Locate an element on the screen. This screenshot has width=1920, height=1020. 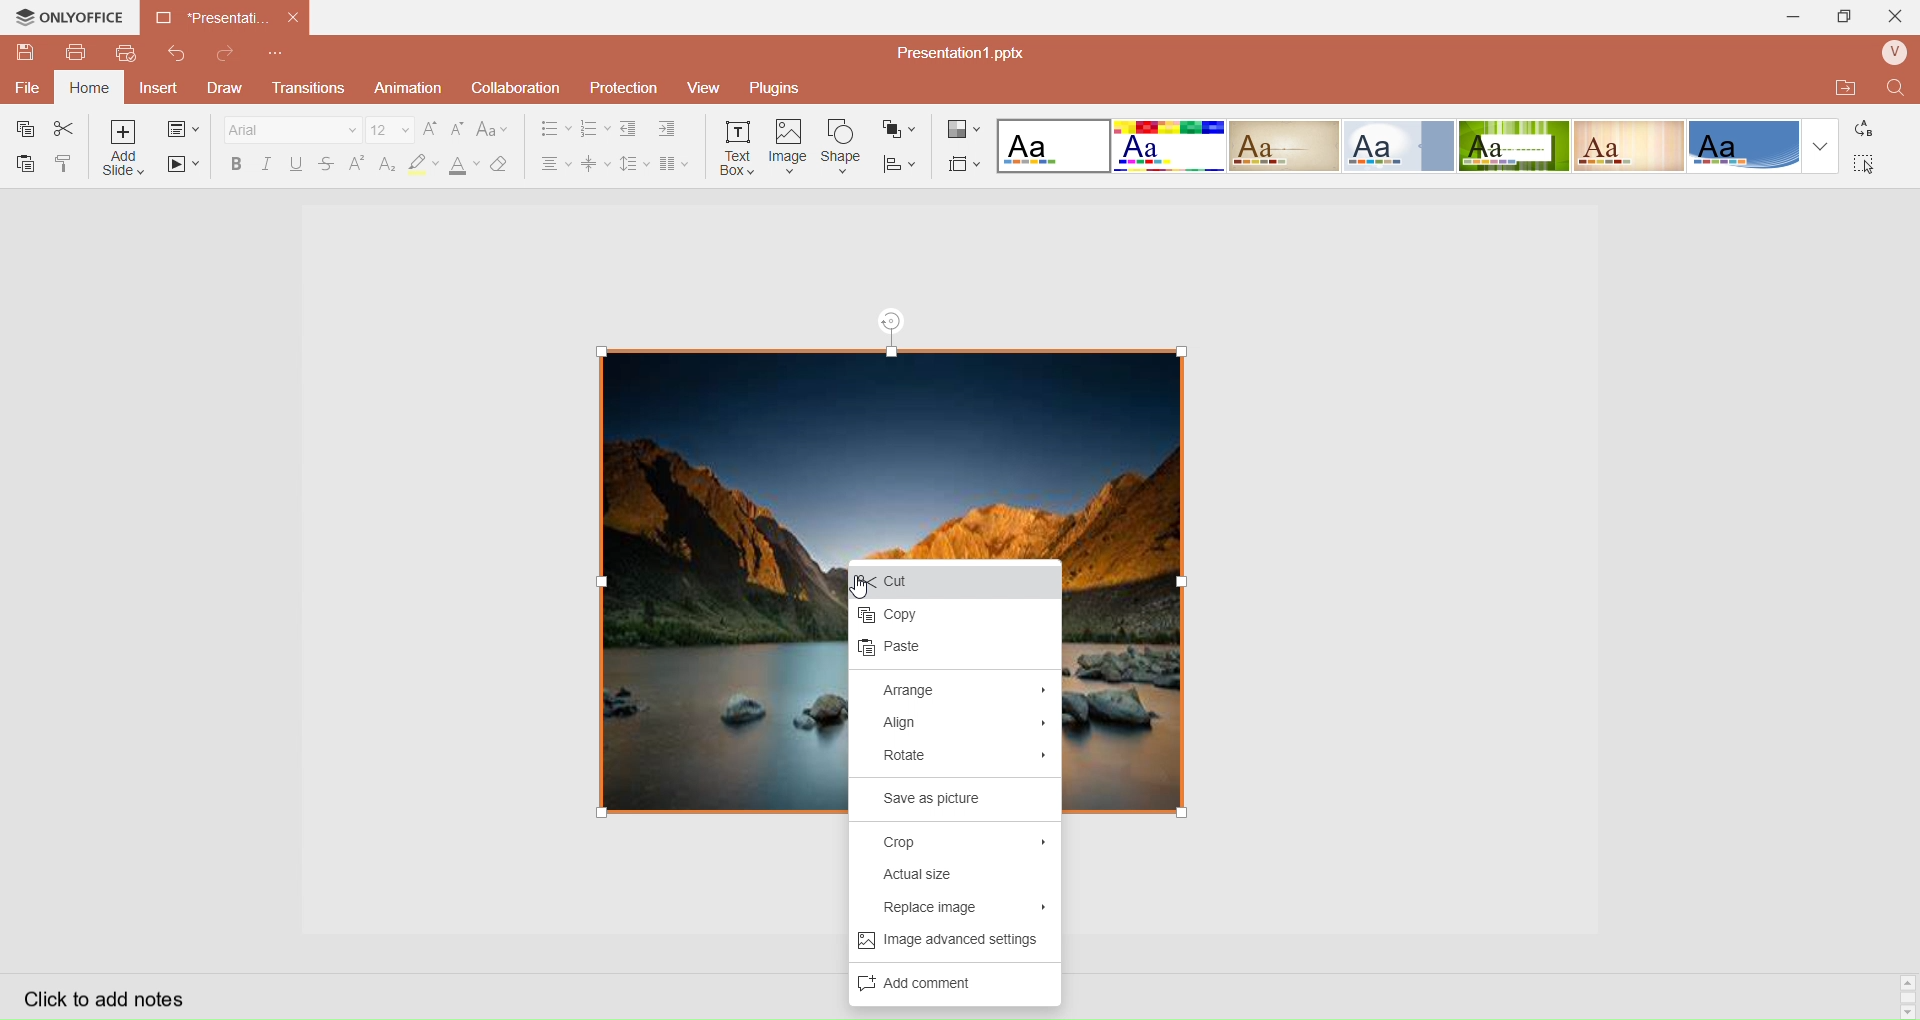
Rotate is located at coordinates (966, 753).